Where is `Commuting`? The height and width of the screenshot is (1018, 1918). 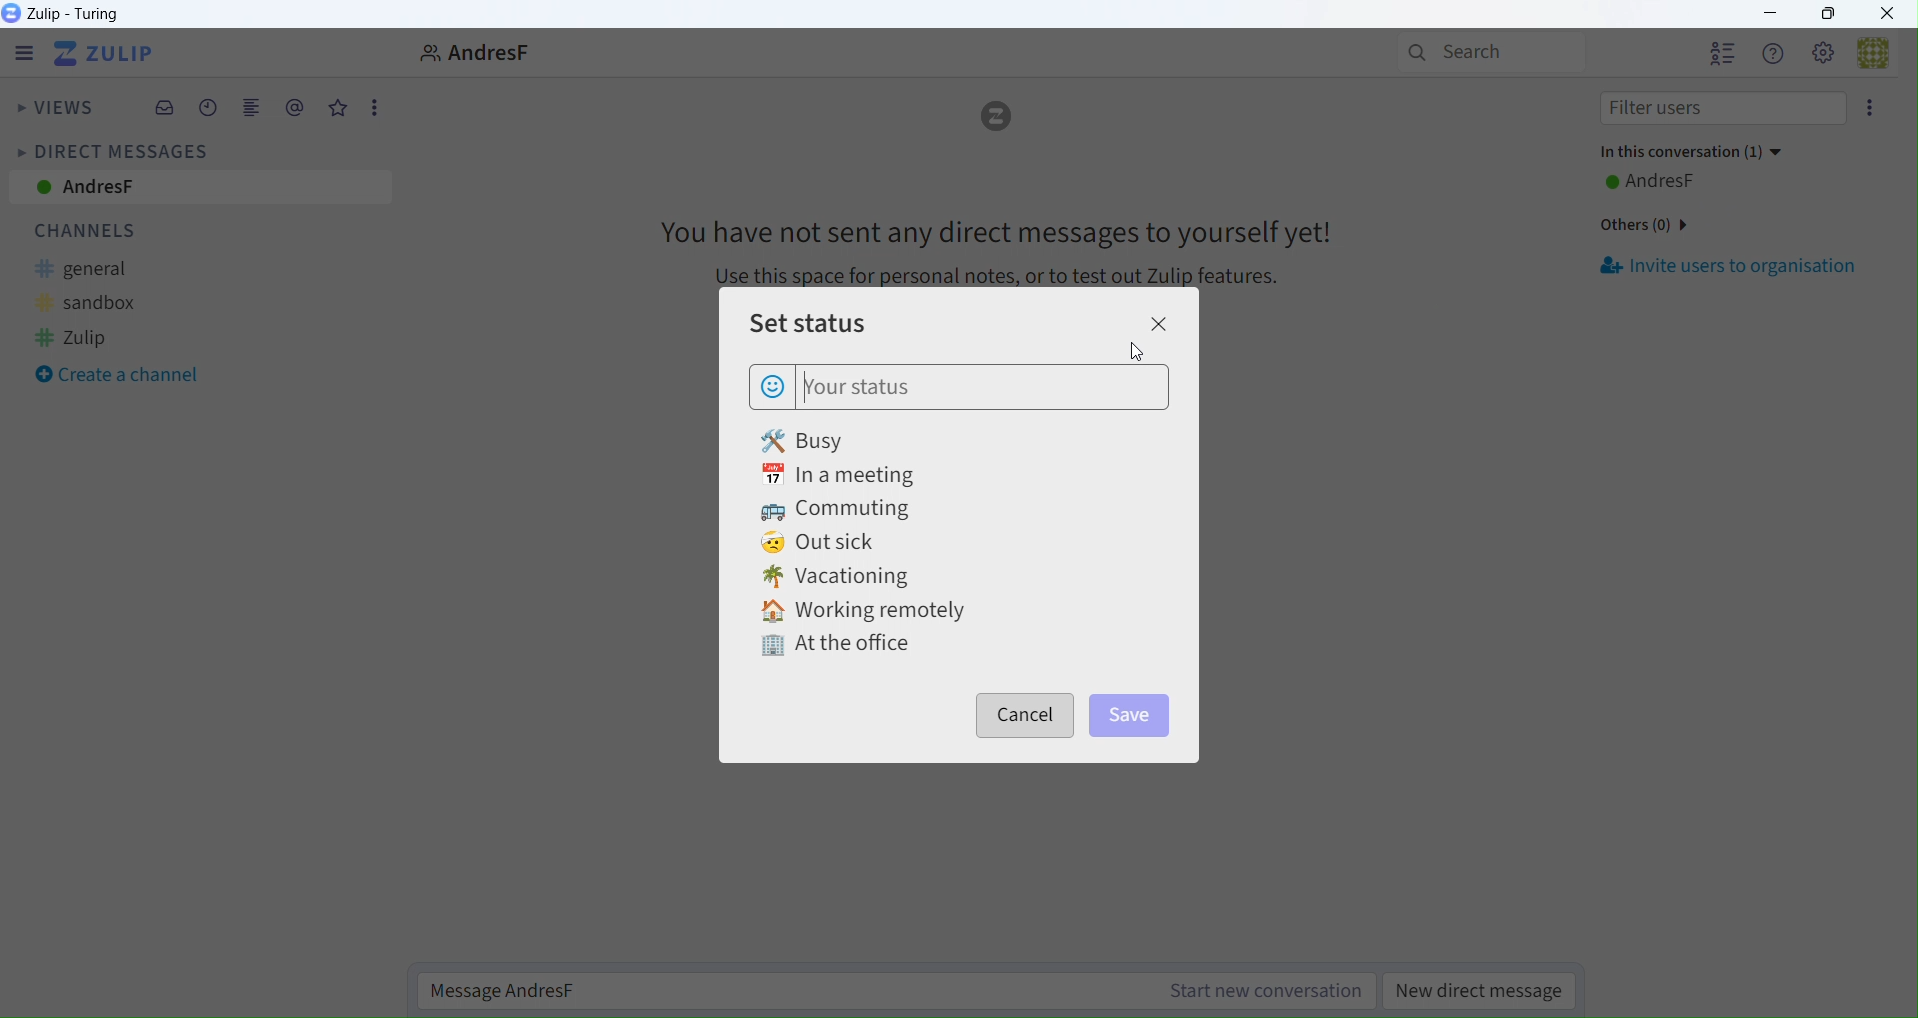
Commuting is located at coordinates (838, 511).